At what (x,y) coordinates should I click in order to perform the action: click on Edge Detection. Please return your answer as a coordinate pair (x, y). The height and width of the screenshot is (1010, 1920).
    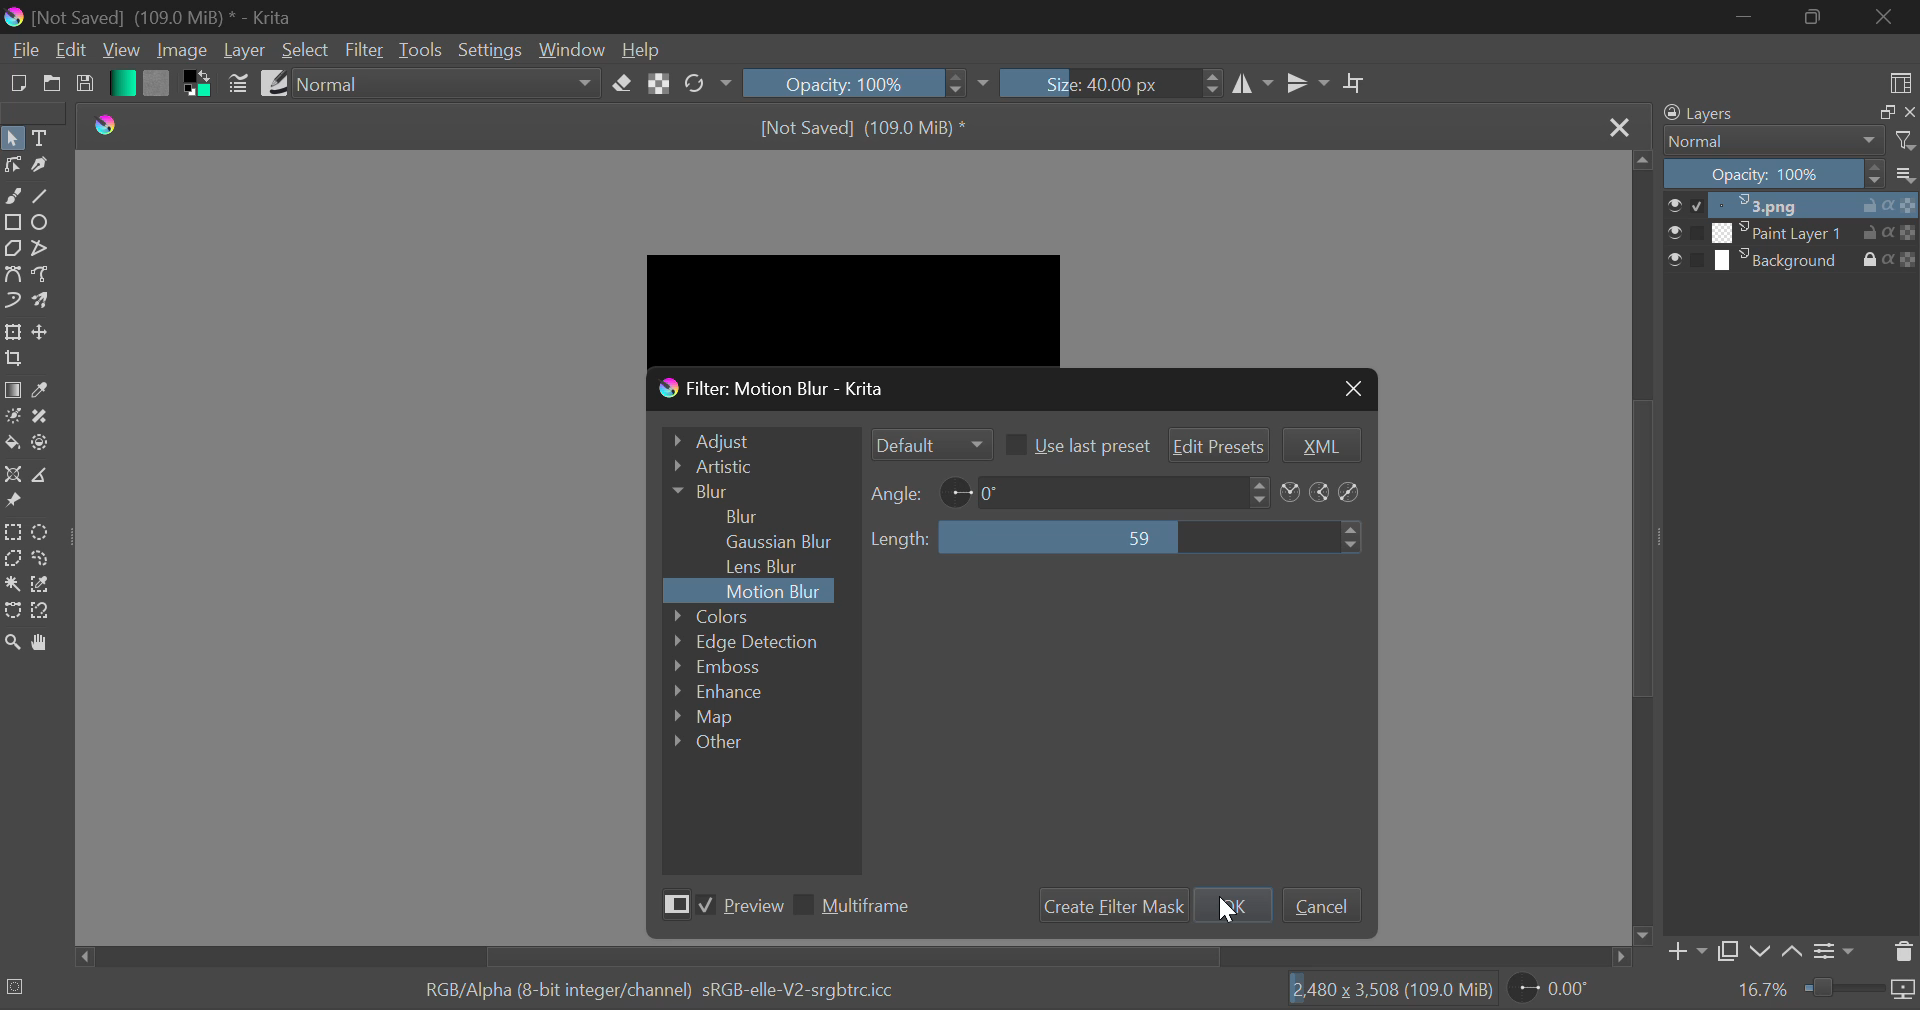
    Looking at the image, I should click on (748, 641).